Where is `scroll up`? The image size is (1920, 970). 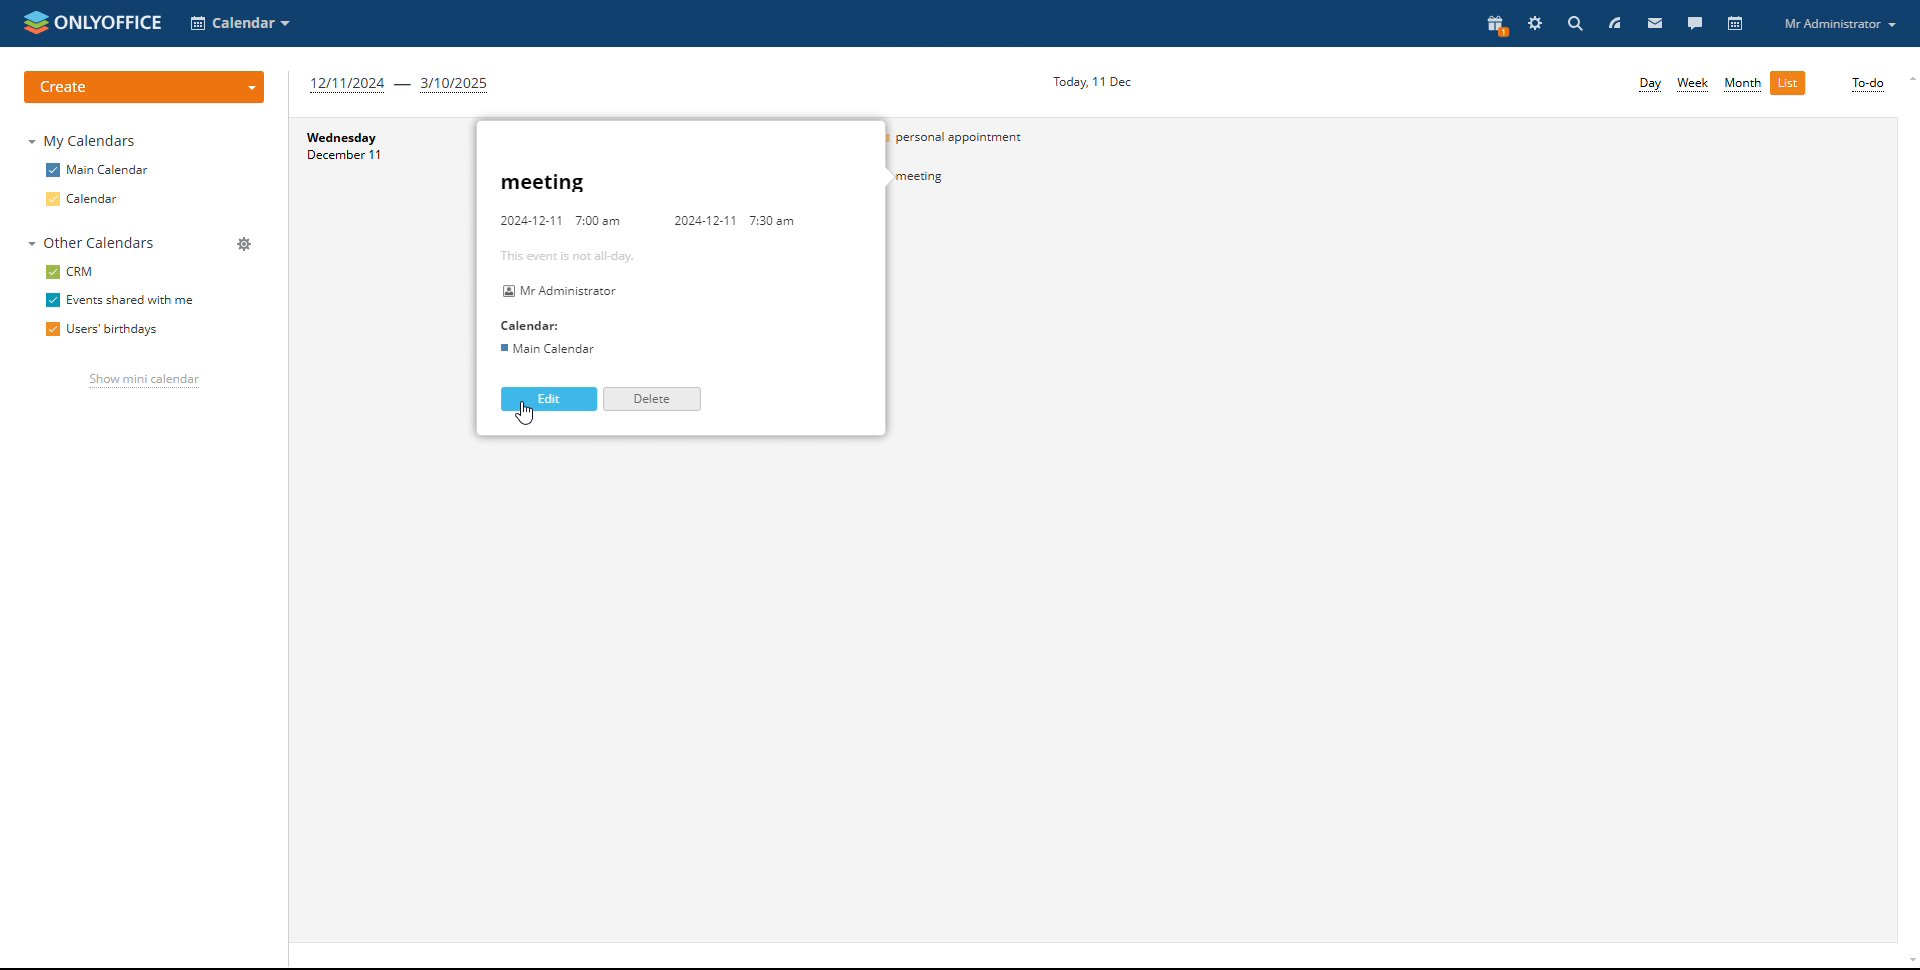
scroll up is located at coordinates (1908, 80).